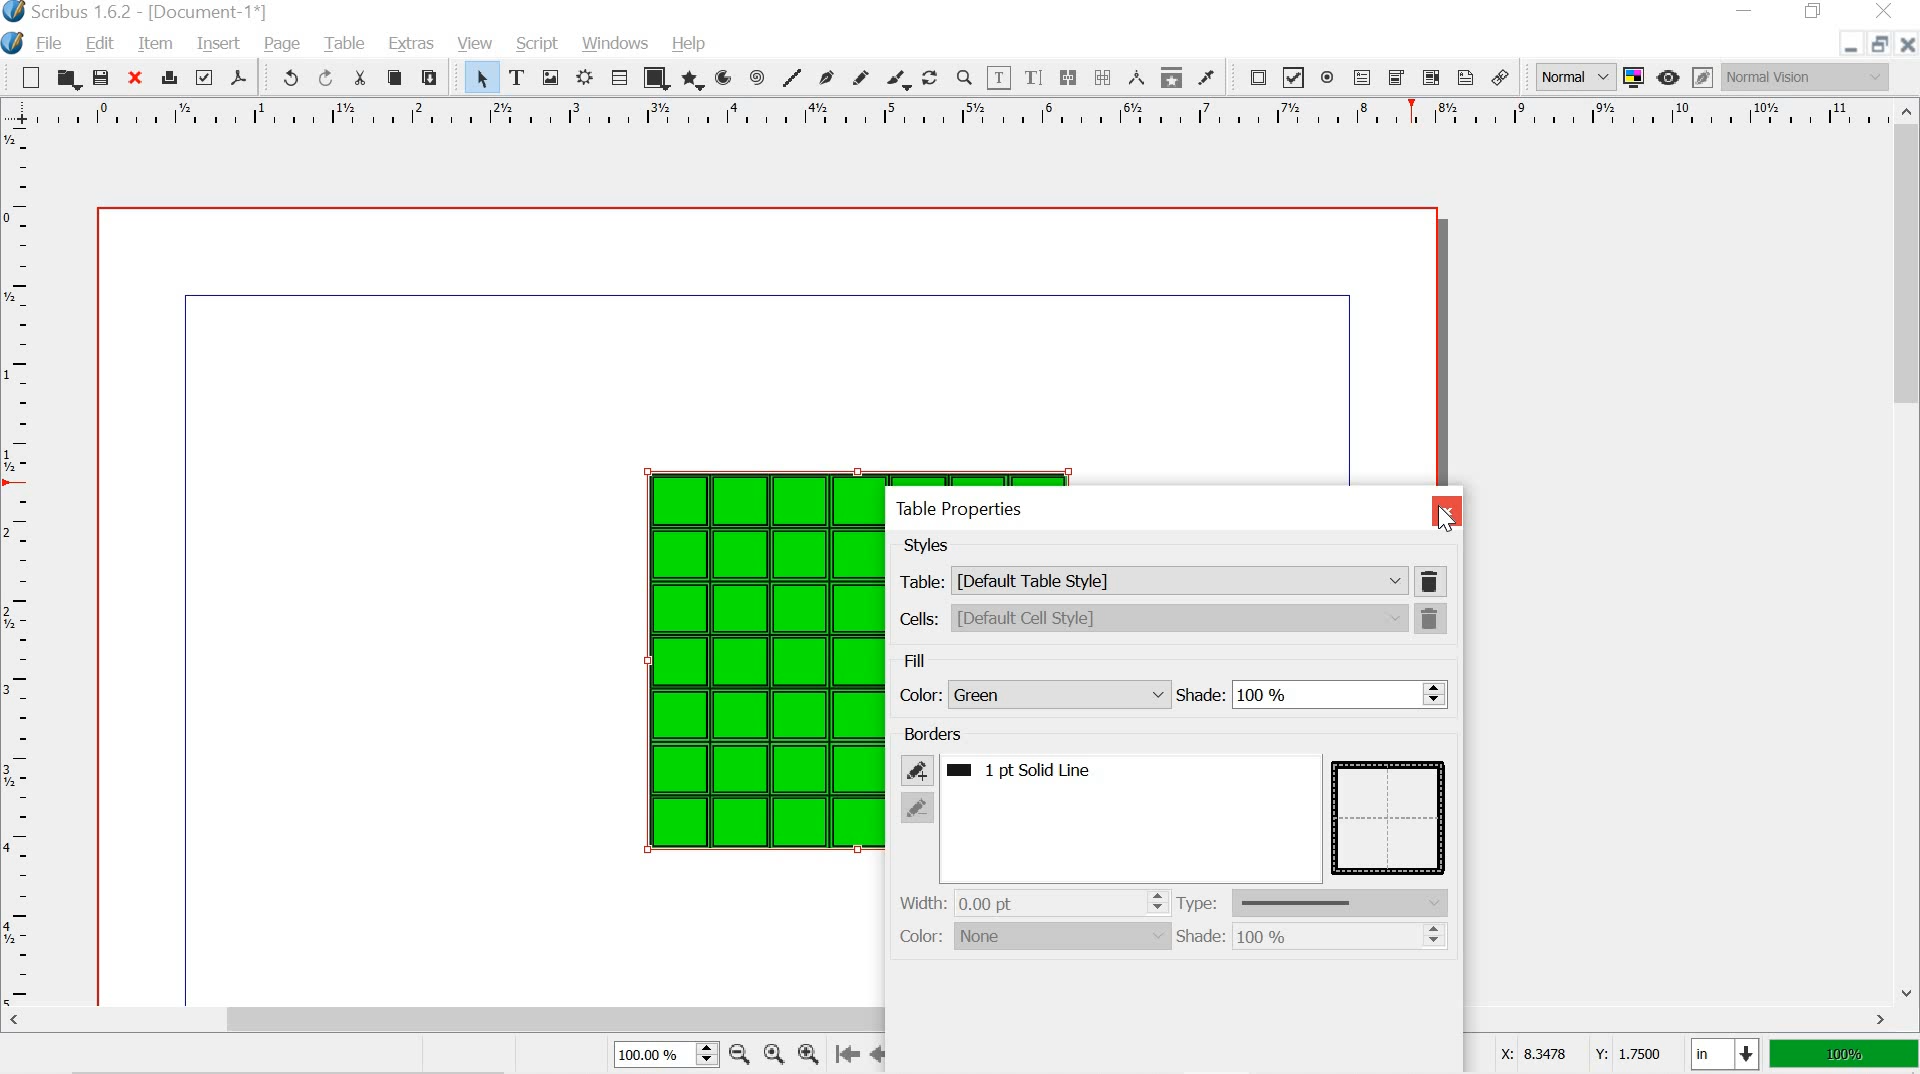 Image resolution: width=1920 pixels, height=1074 pixels. What do you see at coordinates (518, 78) in the screenshot?
I see `text frame` at bounding box center [518, 78].